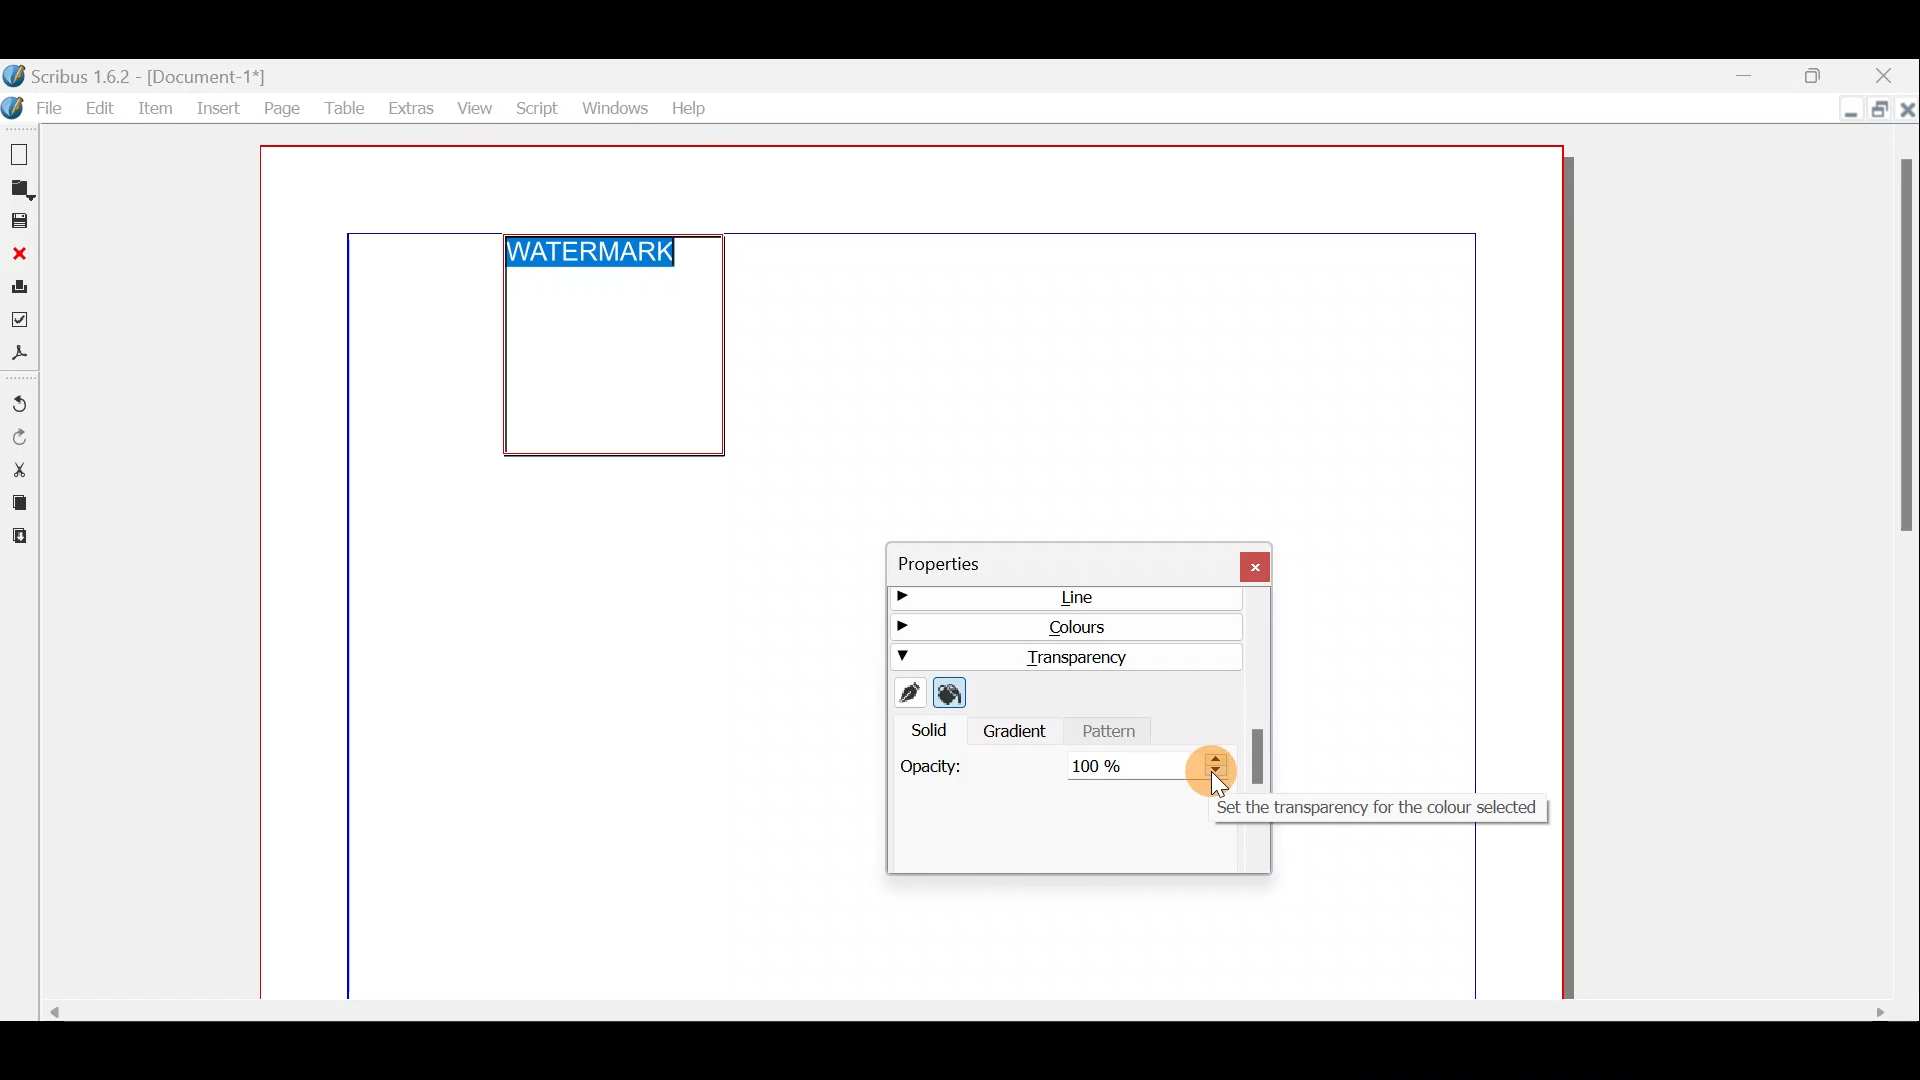 The width and height of the screenshot is (1920, 1080). I want to click on Save as PDF, so click(19, 356).